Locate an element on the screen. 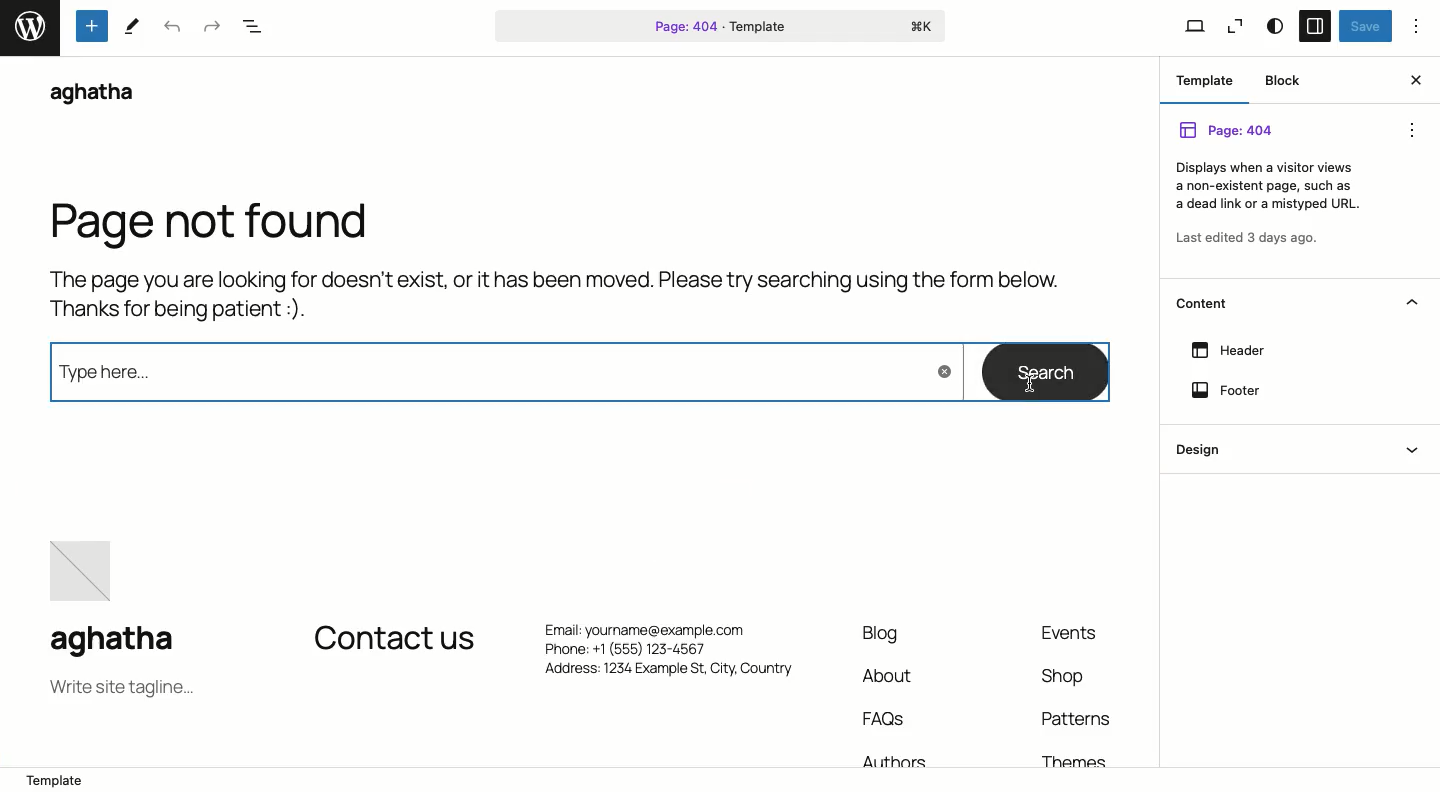  Events is located at coordinates (1071, 634).